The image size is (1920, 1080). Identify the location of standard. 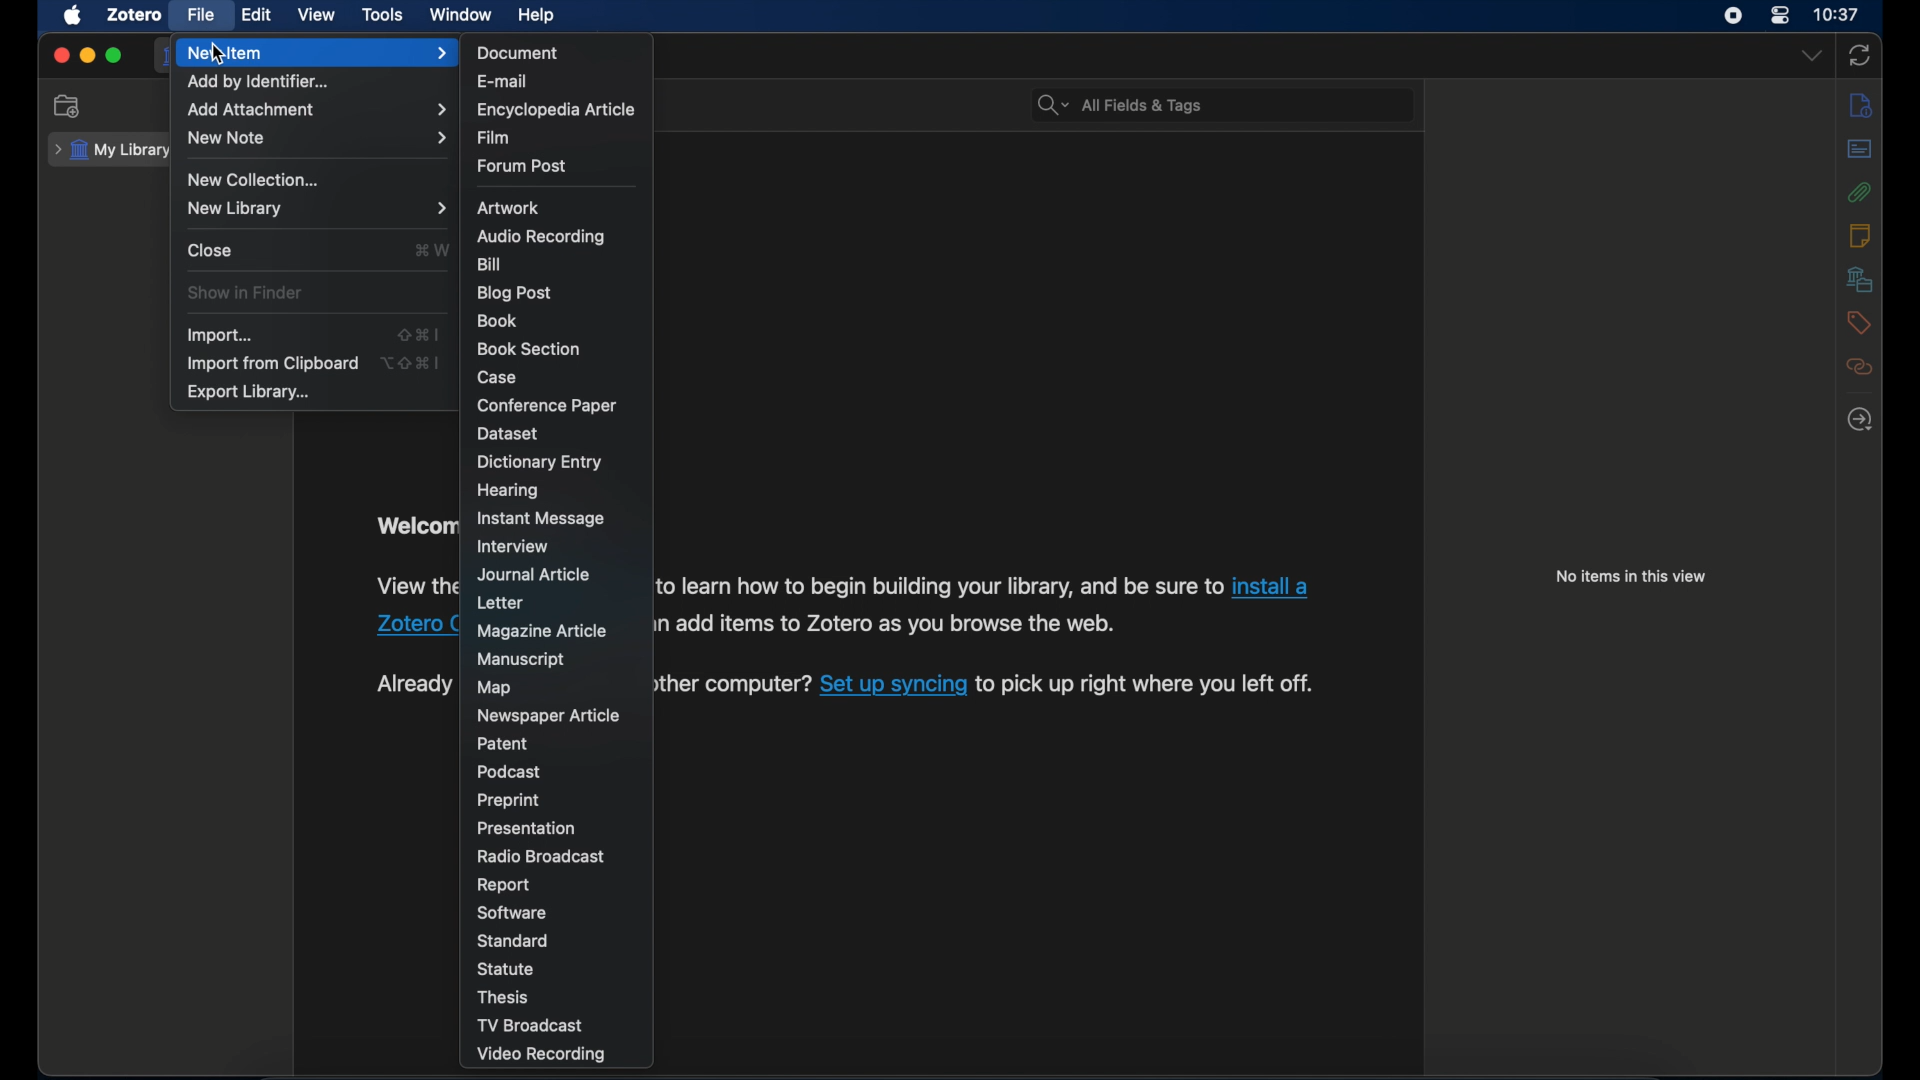
(517, 941).